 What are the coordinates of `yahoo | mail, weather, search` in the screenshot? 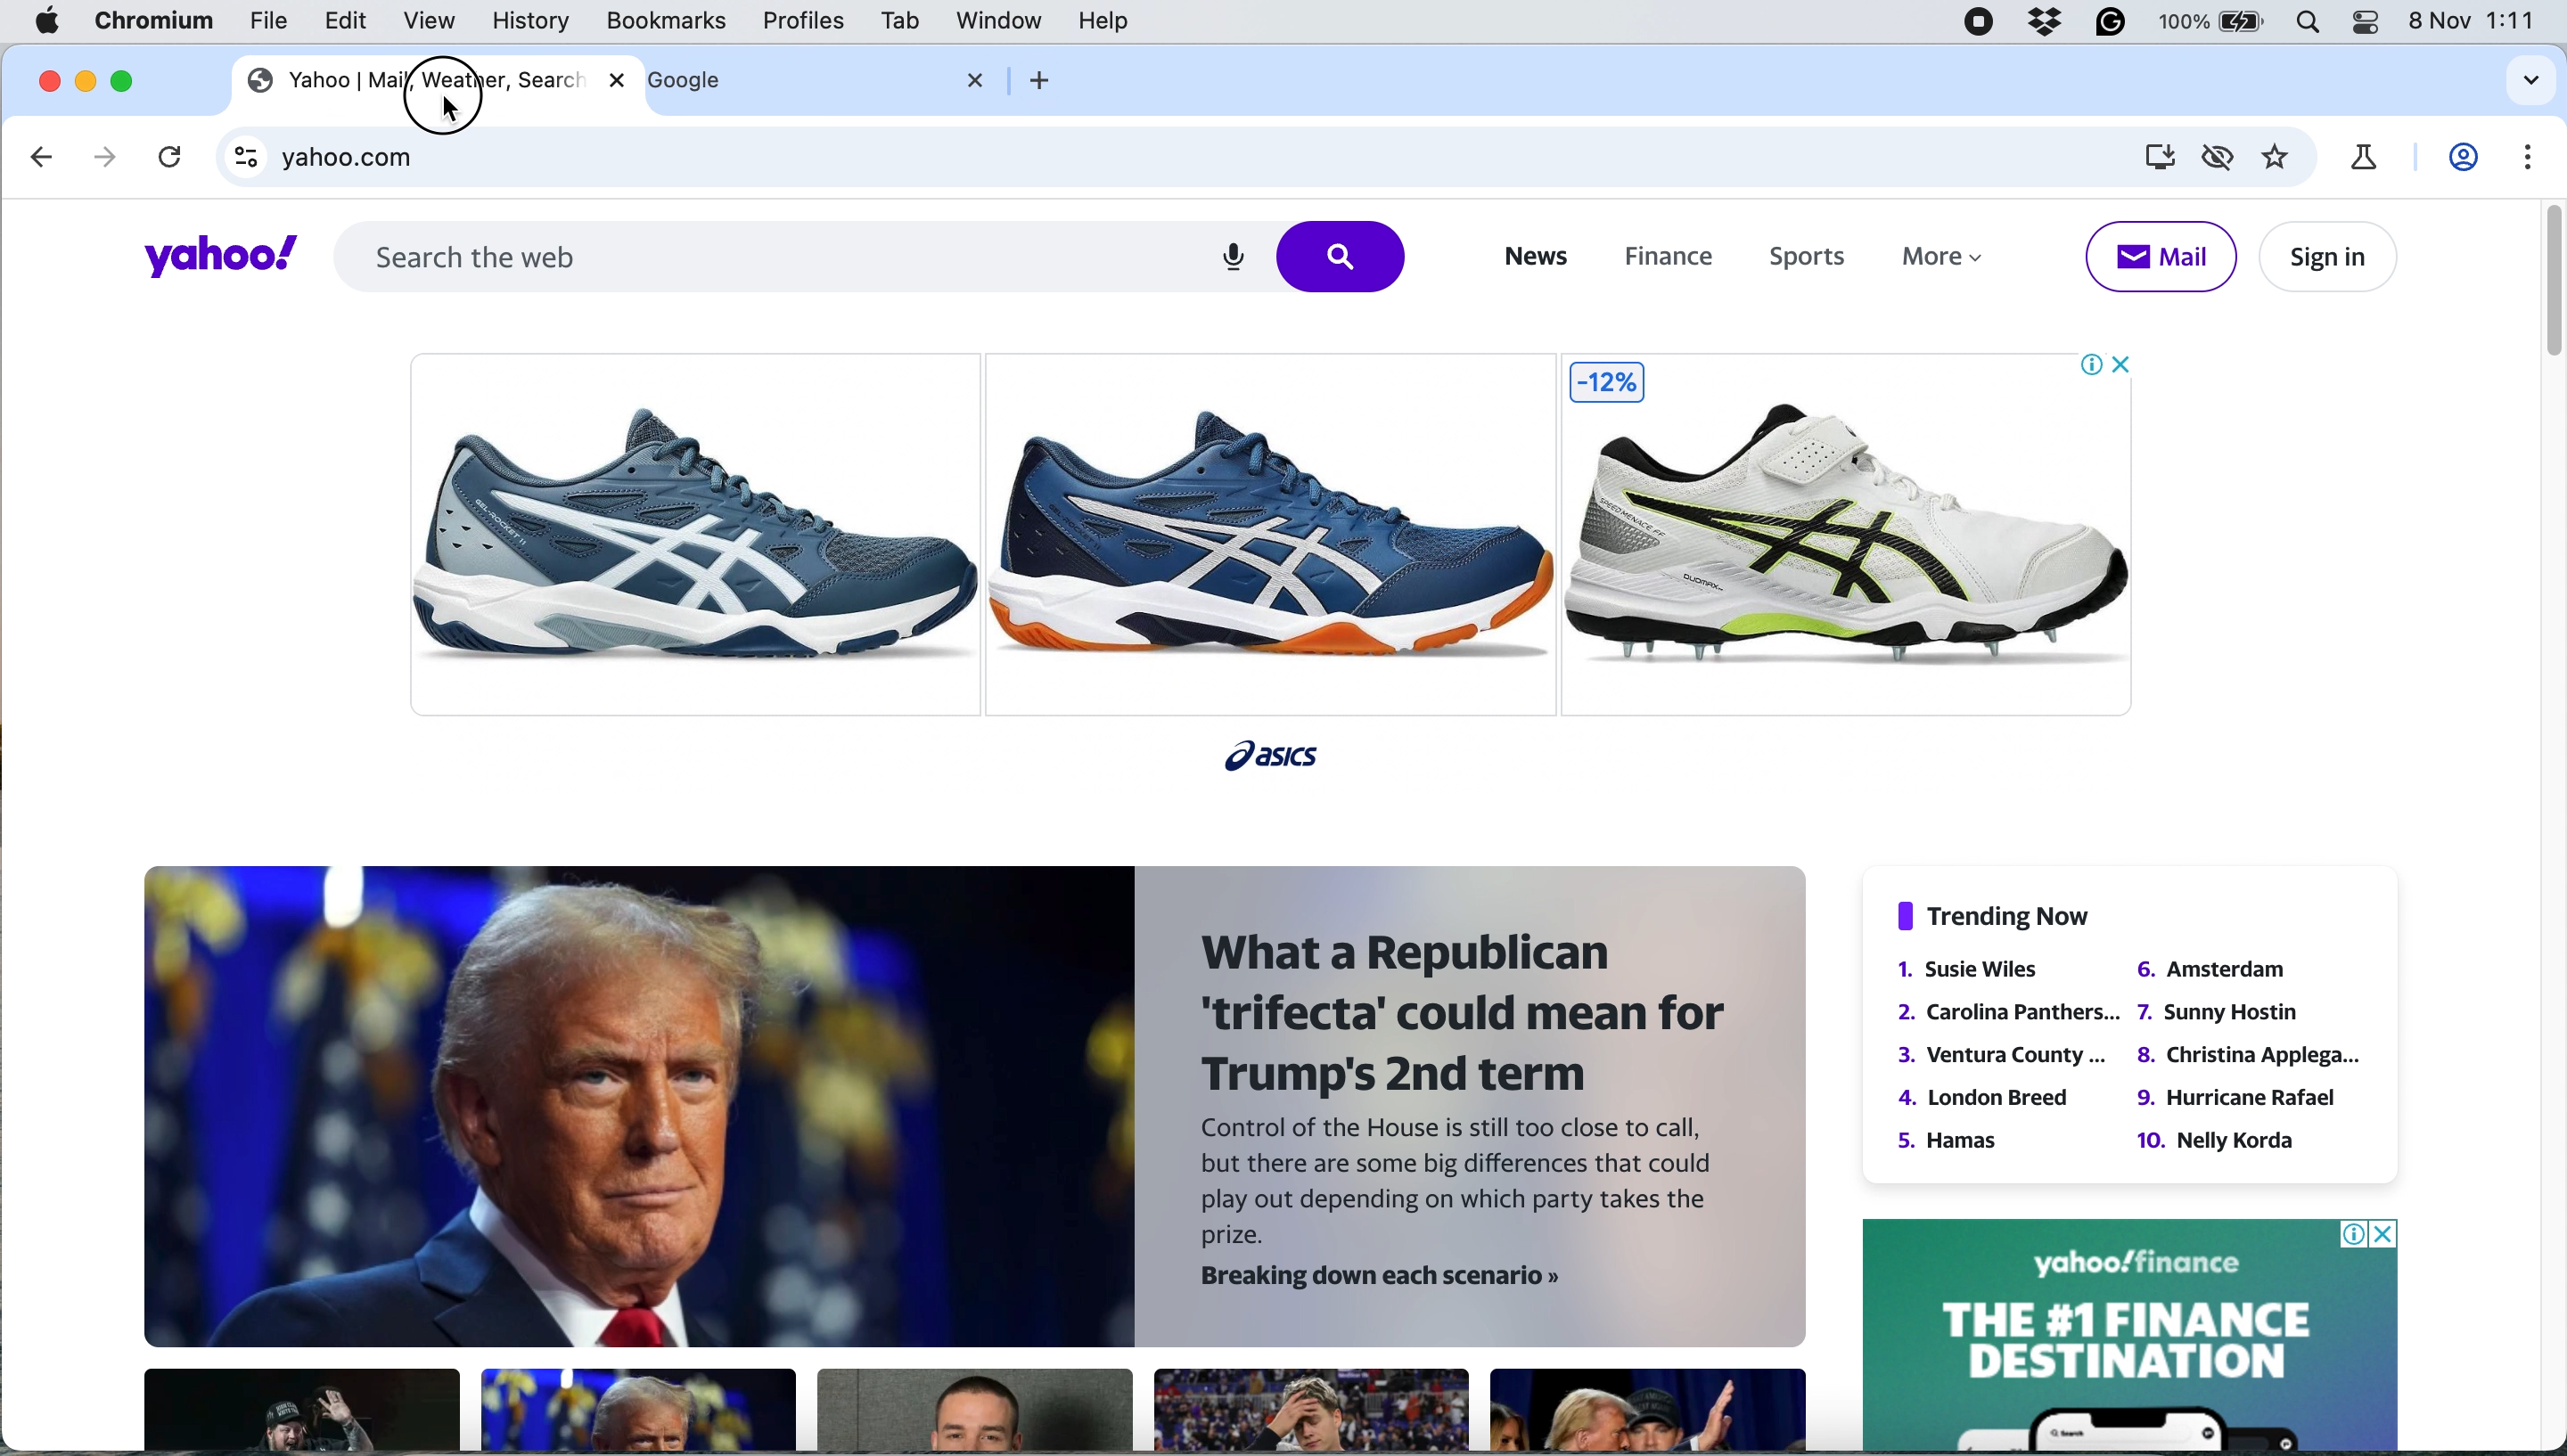 It's located at (409, 80).